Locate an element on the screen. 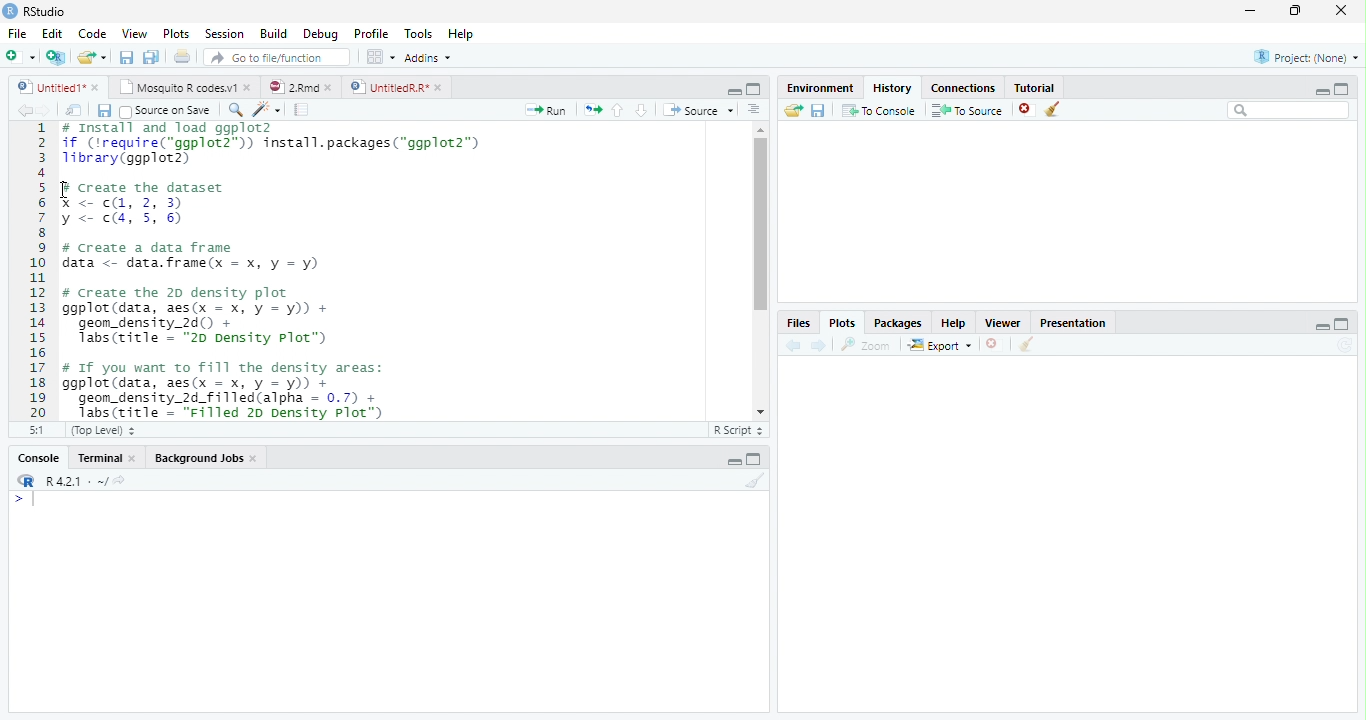  View is located at coordinates (134, 34).